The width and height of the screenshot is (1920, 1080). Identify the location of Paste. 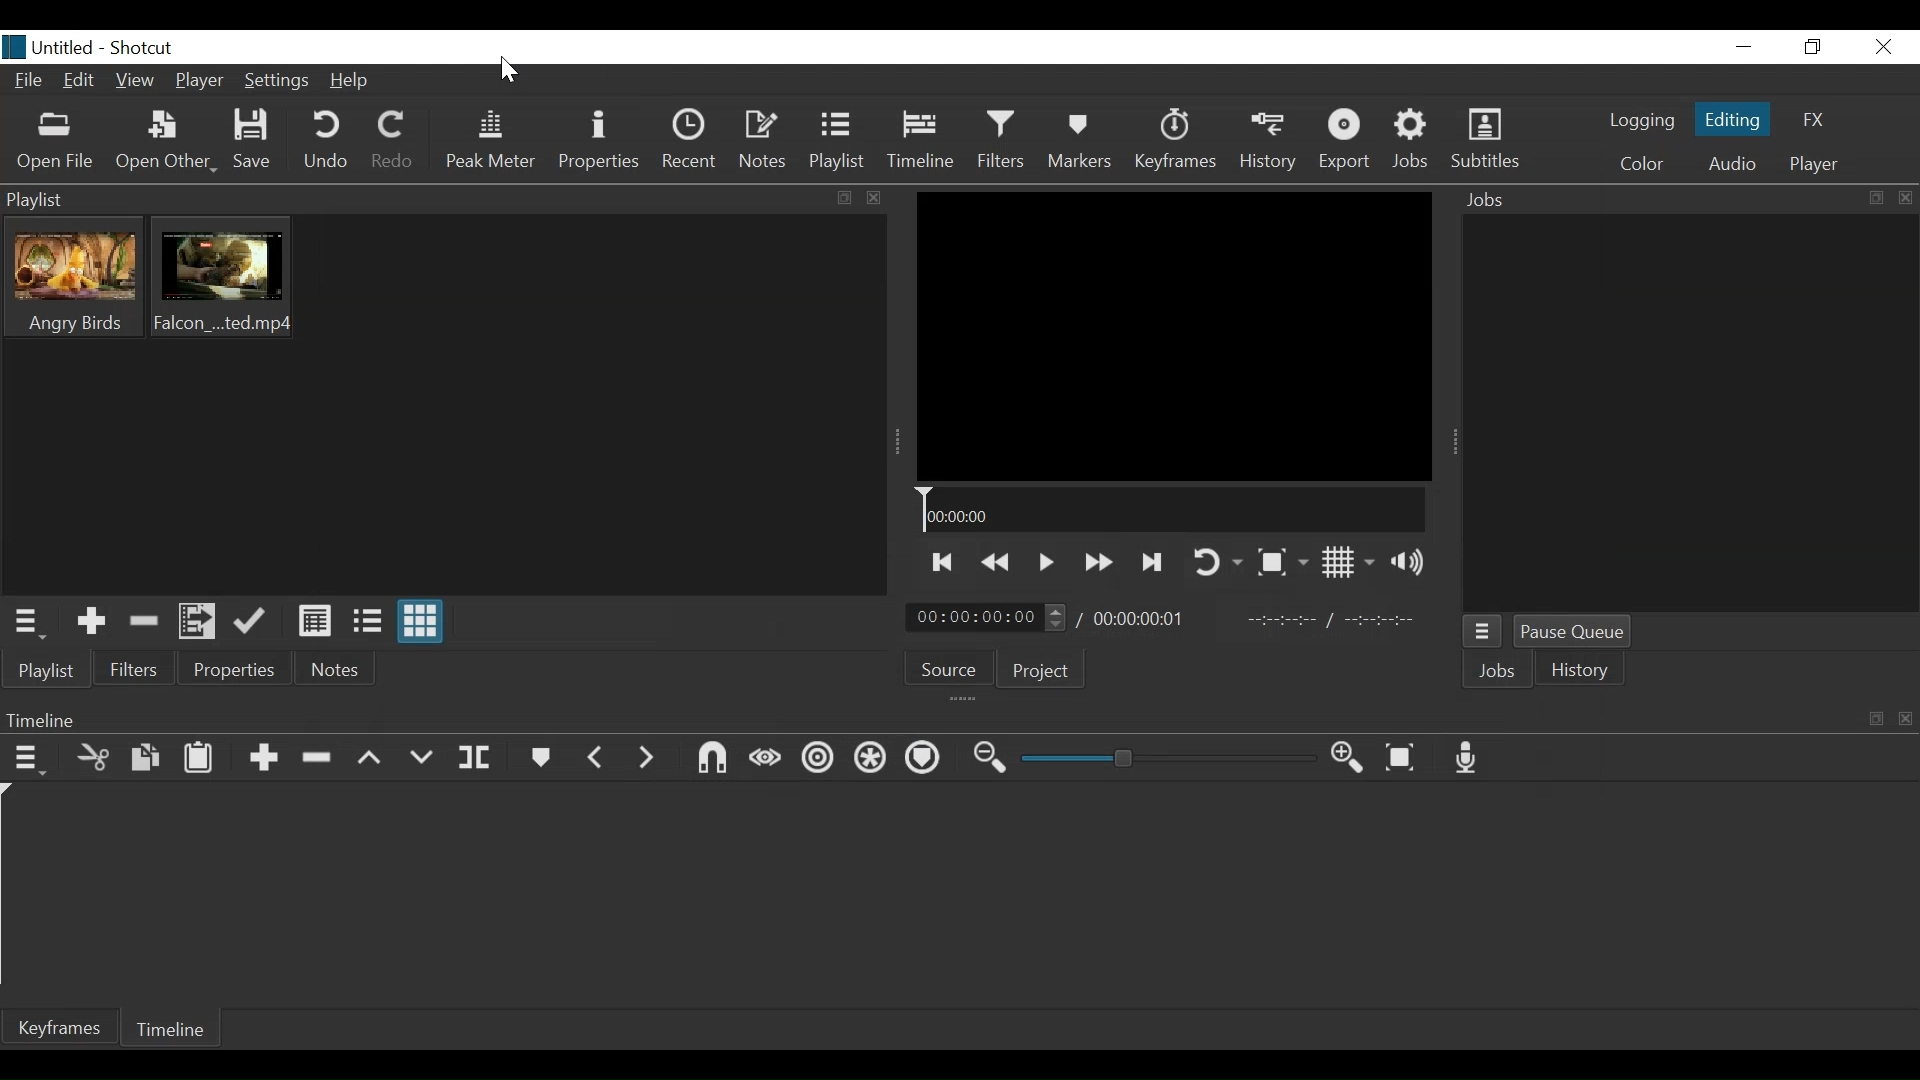
(199, 757).